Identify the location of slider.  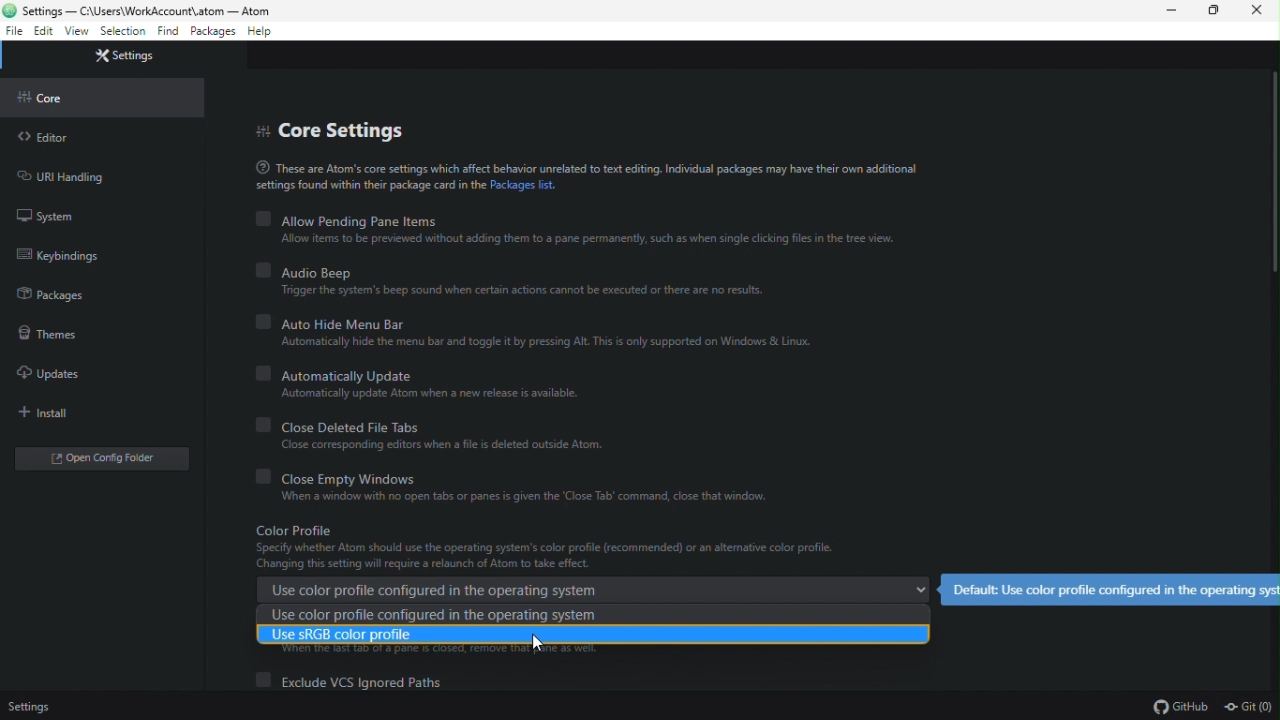
(1266, 240).